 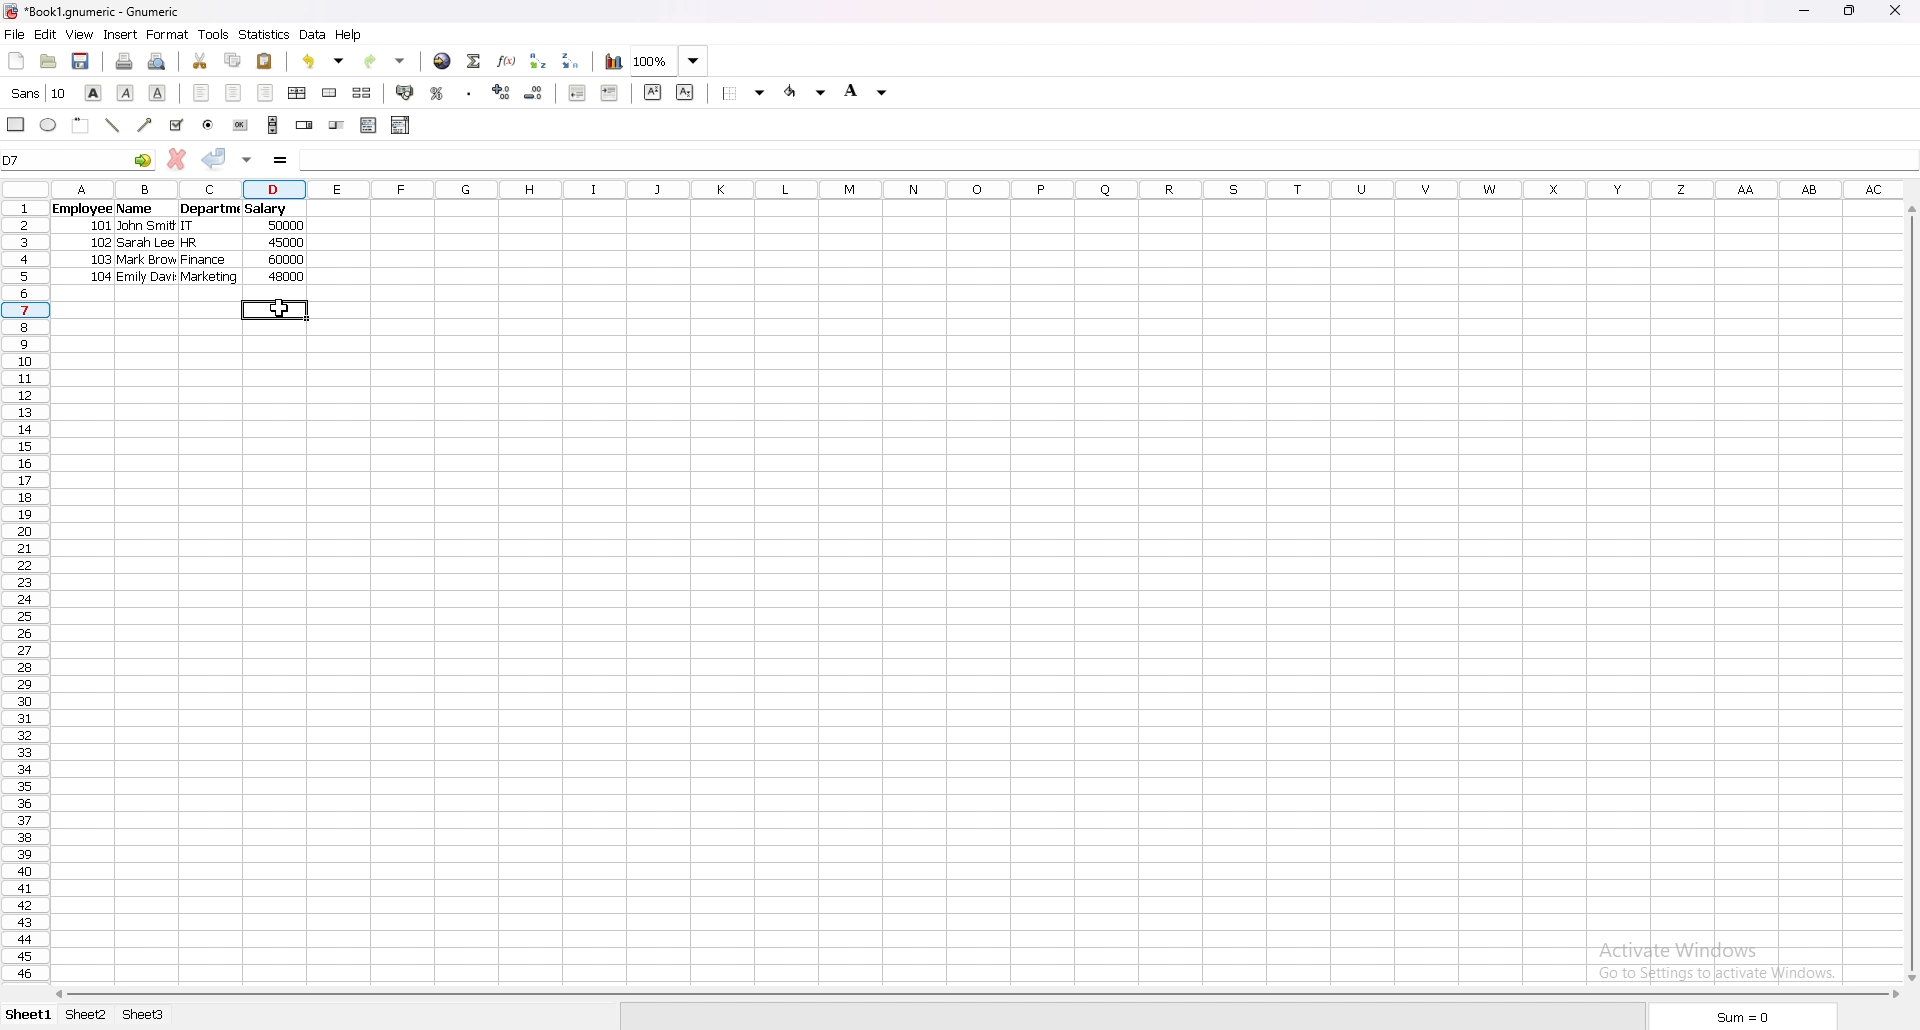 I want to click on help, so click(x=349, y=35).